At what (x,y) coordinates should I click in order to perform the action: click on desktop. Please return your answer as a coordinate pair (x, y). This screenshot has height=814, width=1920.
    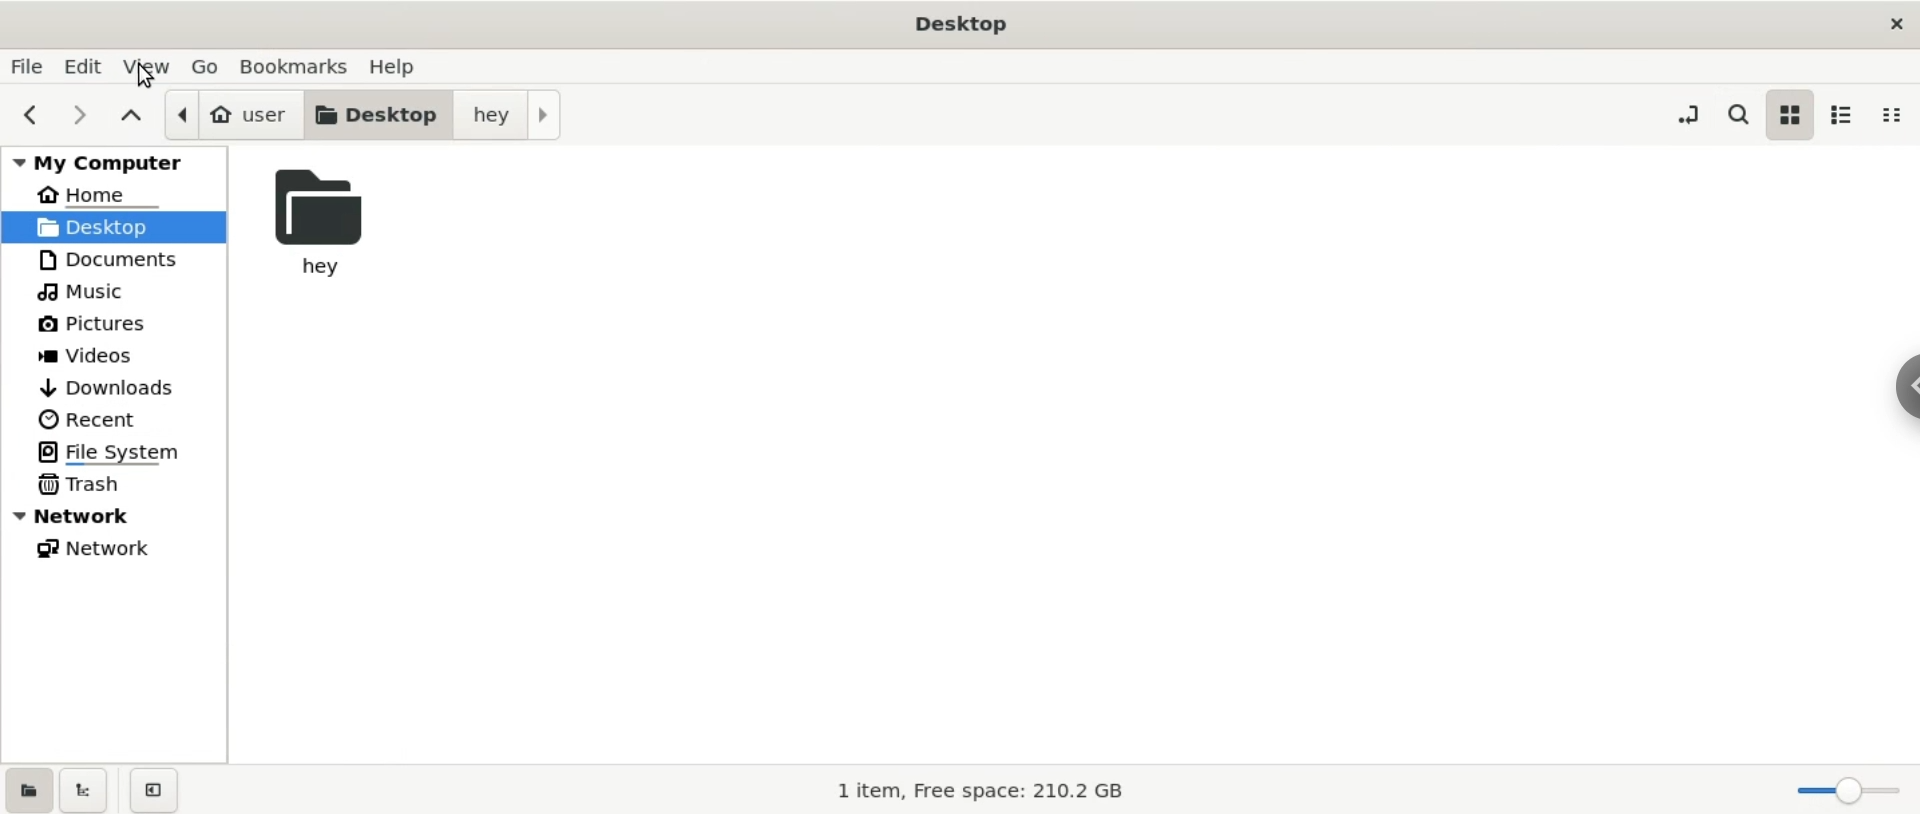
    Looking at the image, I should click on (384, 115).